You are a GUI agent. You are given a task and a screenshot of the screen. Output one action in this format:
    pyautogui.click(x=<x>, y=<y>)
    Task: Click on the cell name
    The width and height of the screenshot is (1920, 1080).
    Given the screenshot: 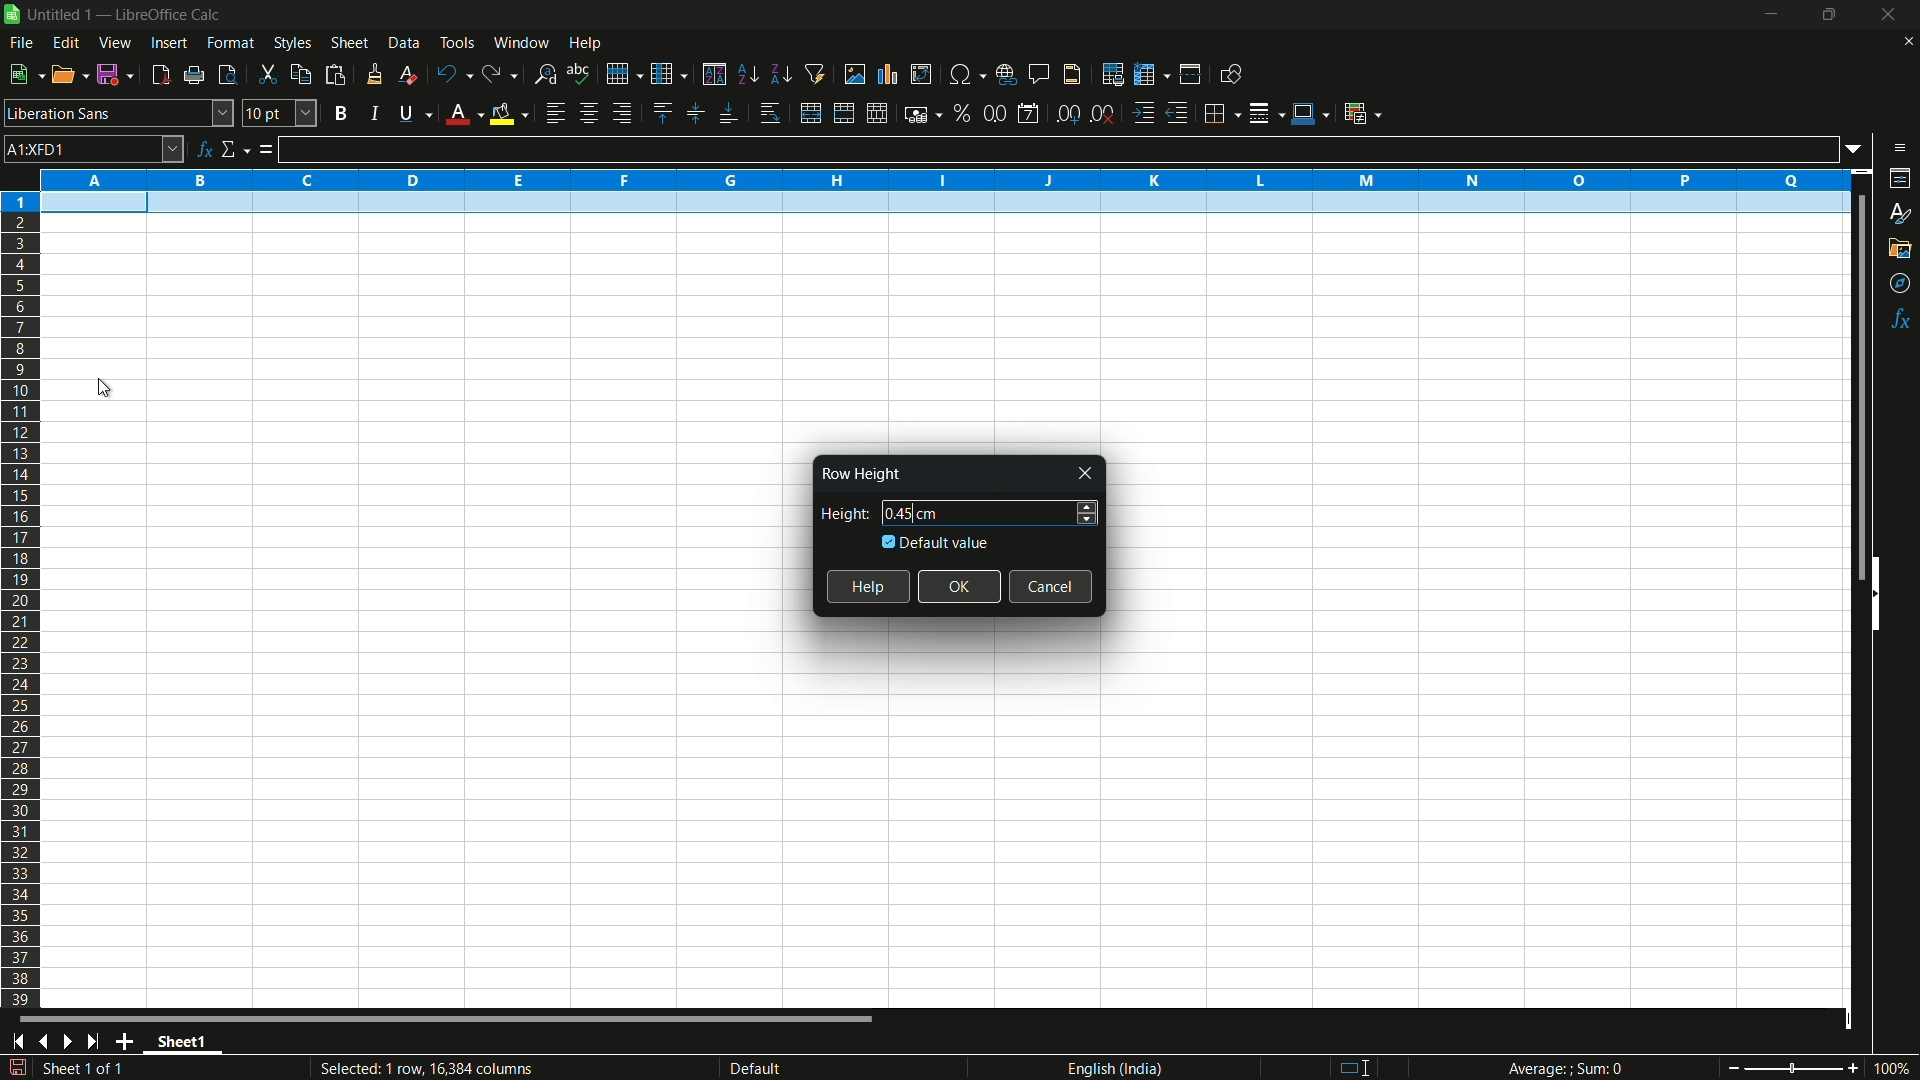 What is the action you would take?
    pyautogui.click(x=94, y=148)
    